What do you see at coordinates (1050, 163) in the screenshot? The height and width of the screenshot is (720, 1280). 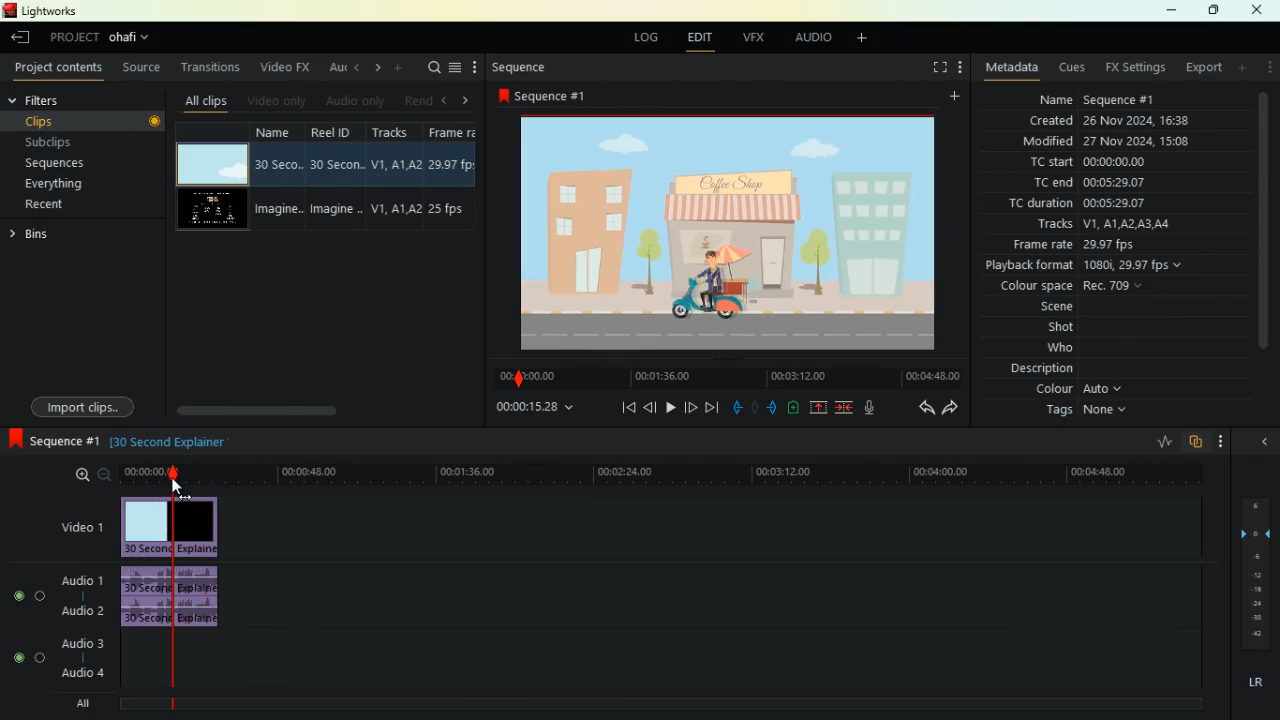 I see `tc start` at bounding box center [1050, 163].